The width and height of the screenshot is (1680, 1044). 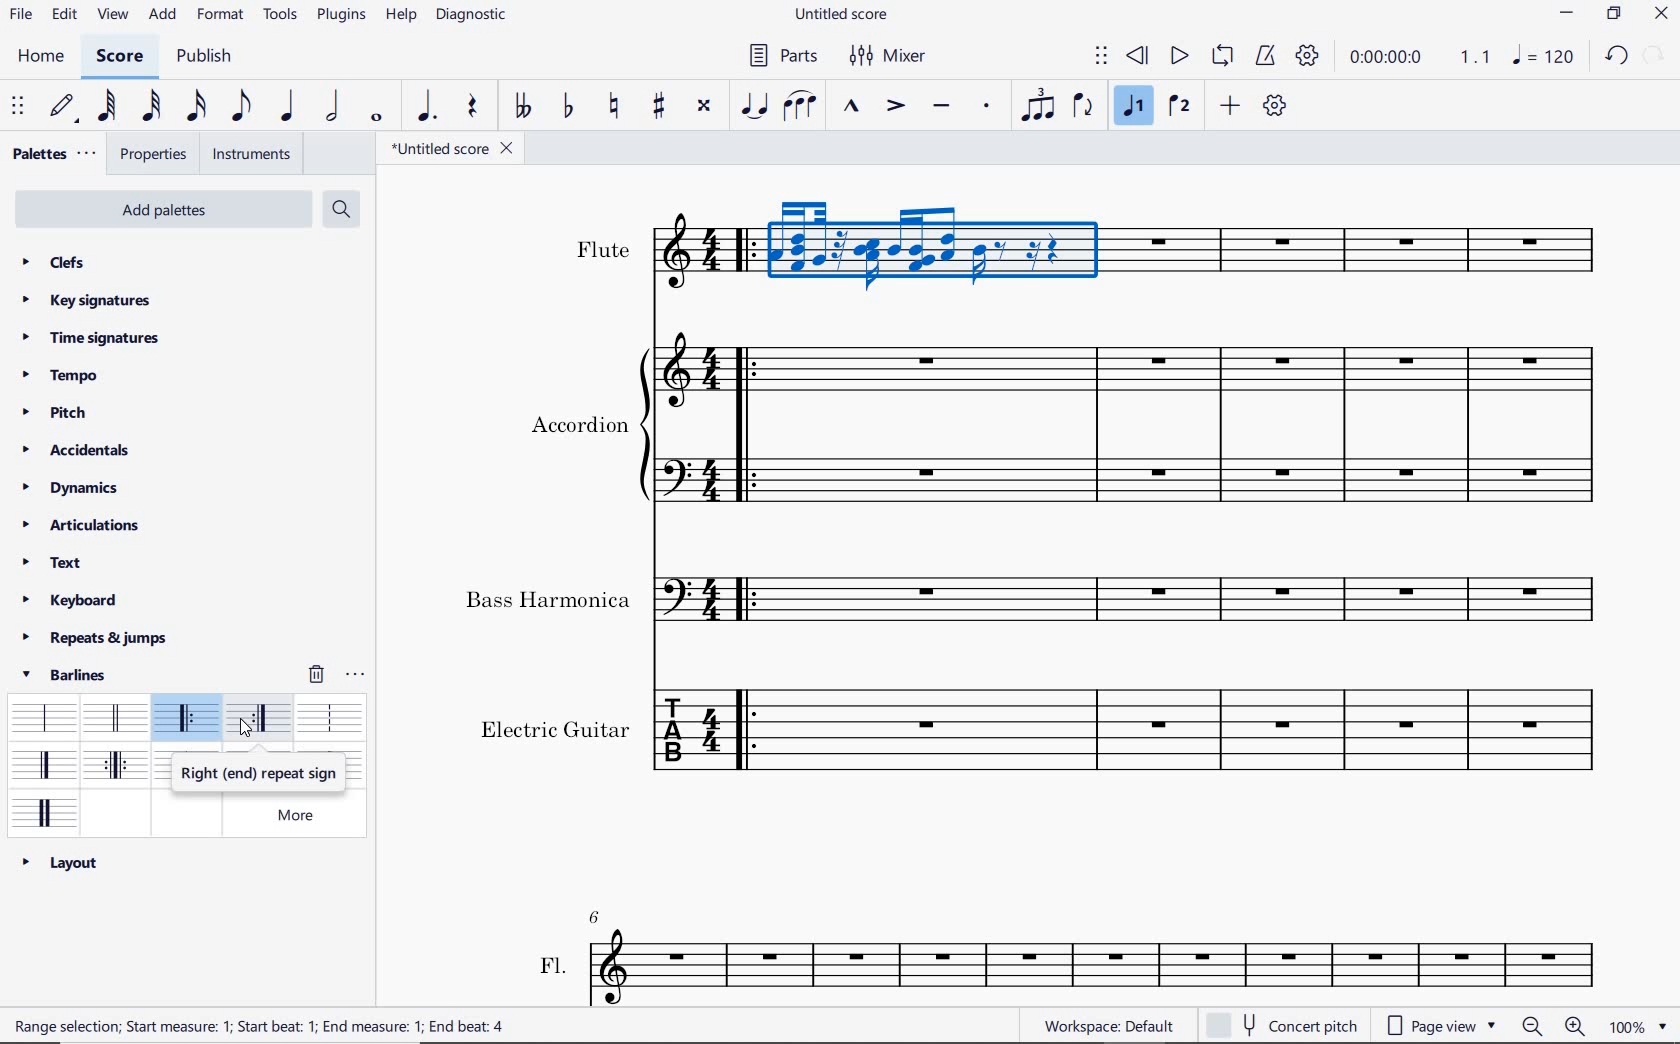 What do you see at coordinates (754, 104) in the screenshot?
I see `tie` at bounding box center [754, 104].